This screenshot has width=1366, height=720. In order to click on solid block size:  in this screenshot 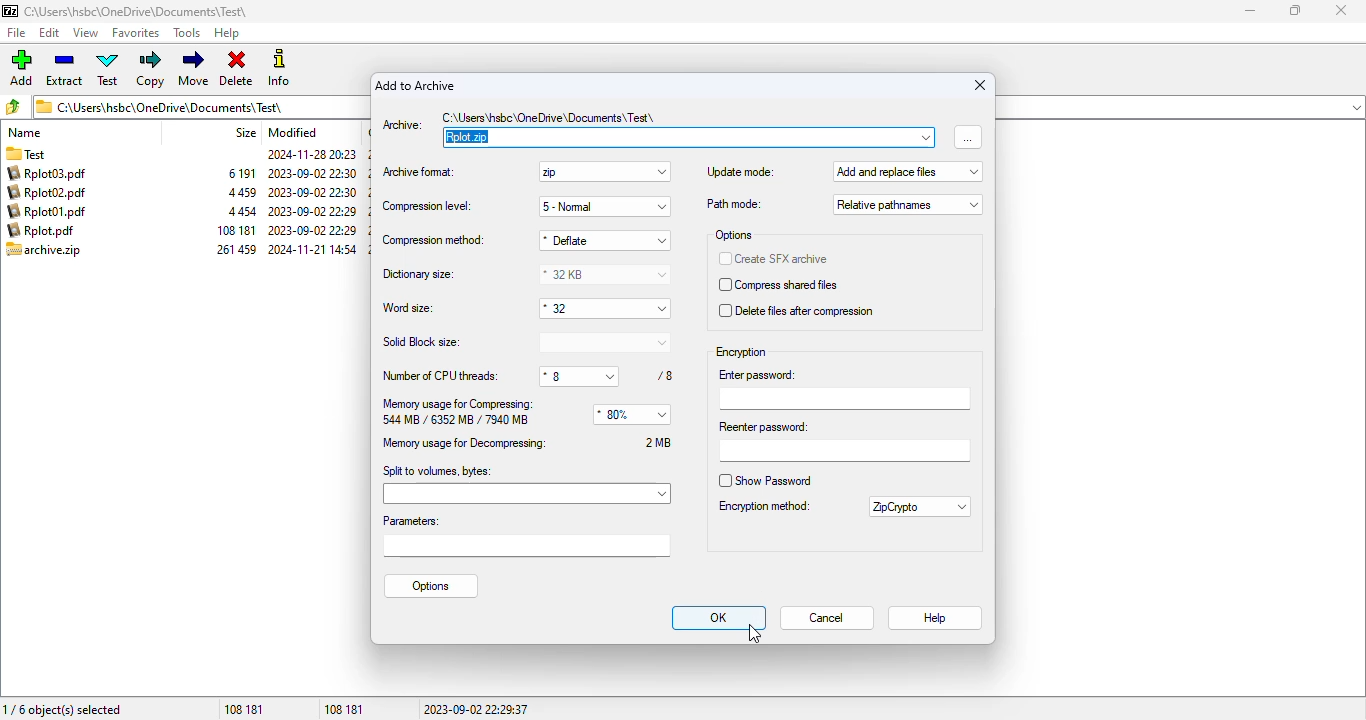, I will do `click(523, 342)`.